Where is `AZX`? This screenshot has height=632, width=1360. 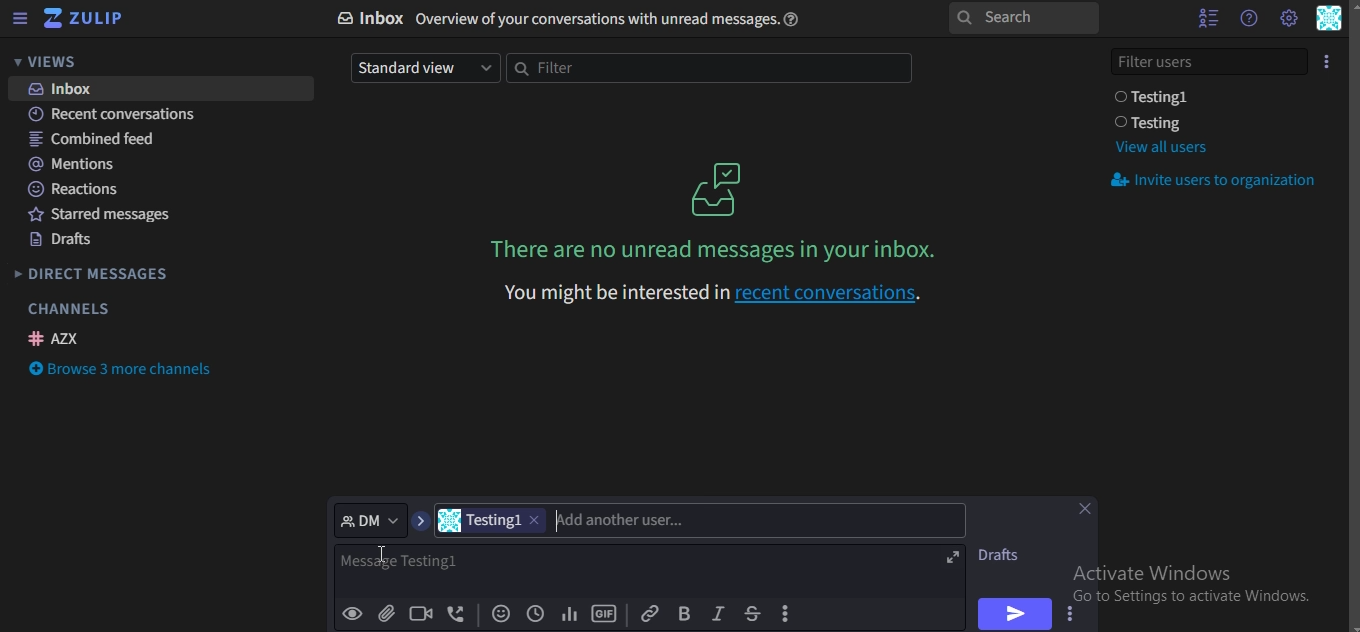
AZX is located at coordinates (57, 338).